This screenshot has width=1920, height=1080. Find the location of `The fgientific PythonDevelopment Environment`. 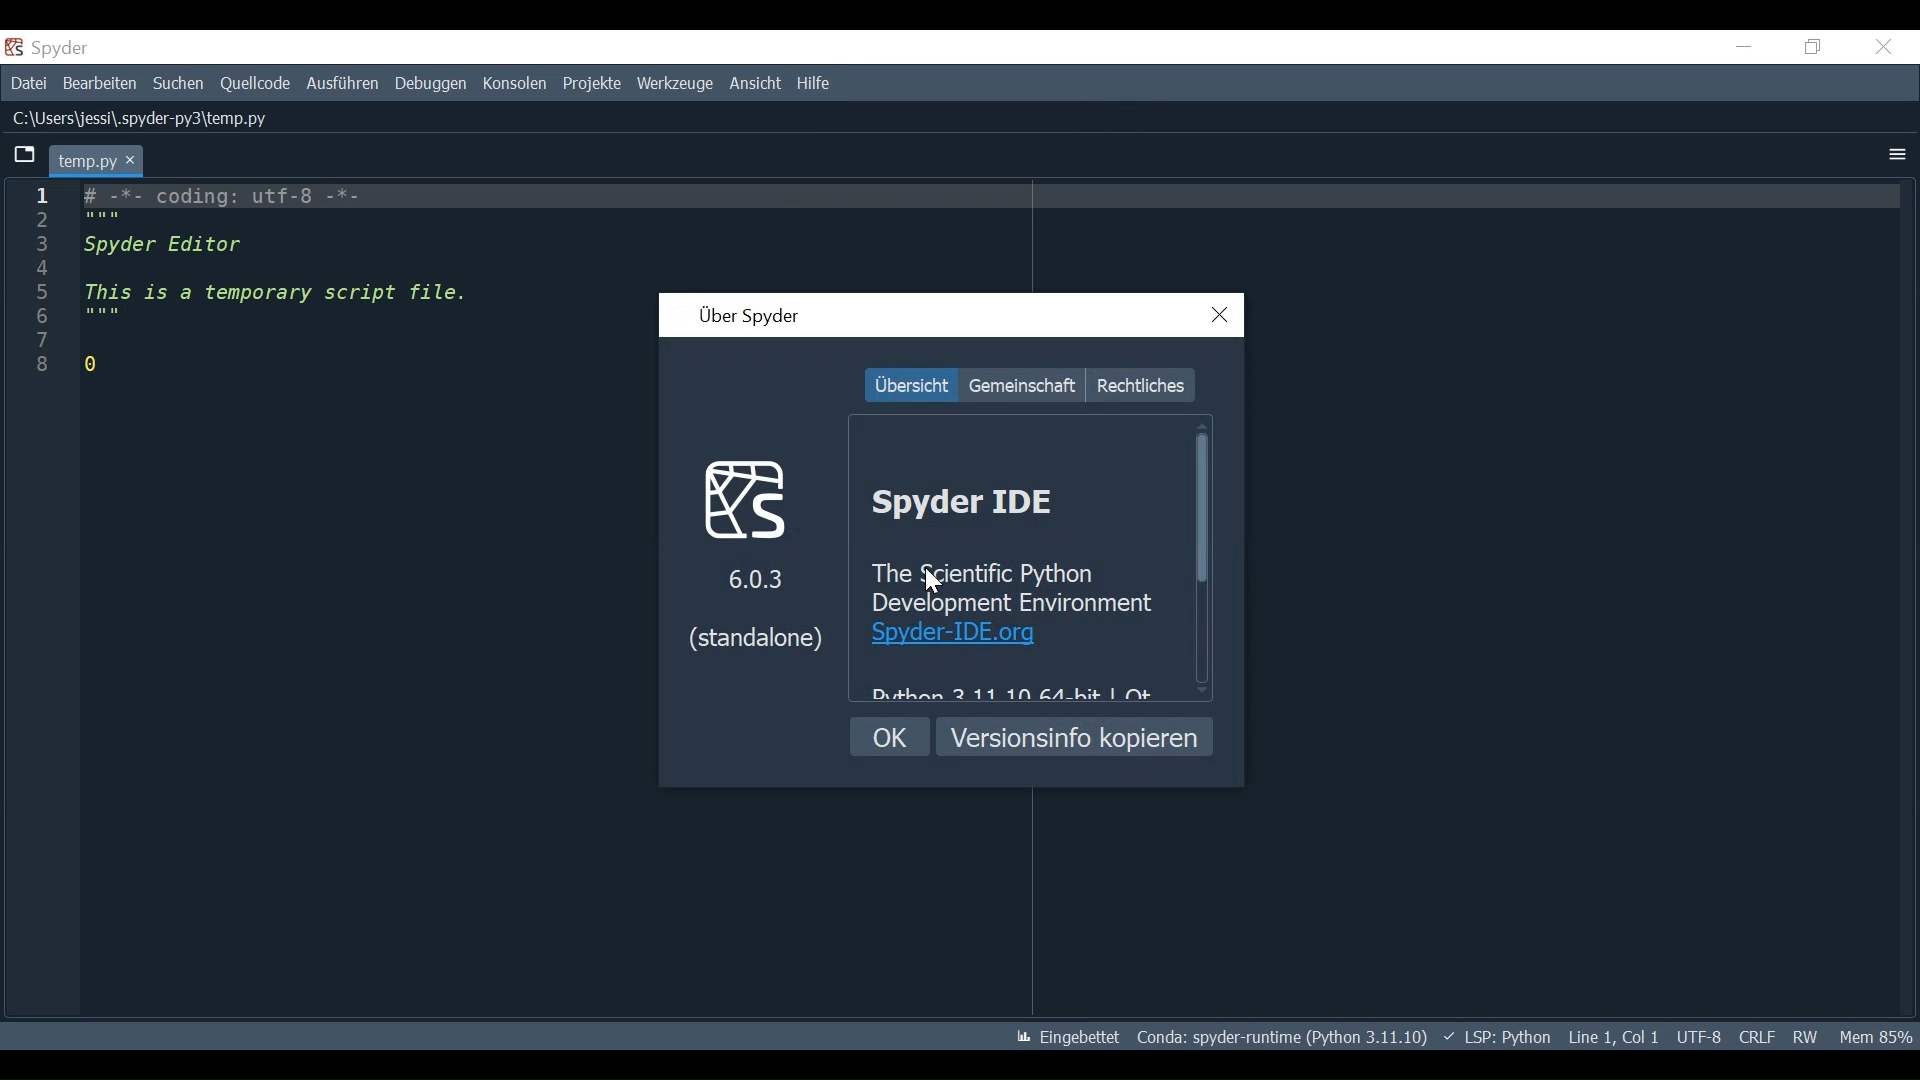

The fgientific PythonDevelopment Environment is located at coordinates (1013, 584).